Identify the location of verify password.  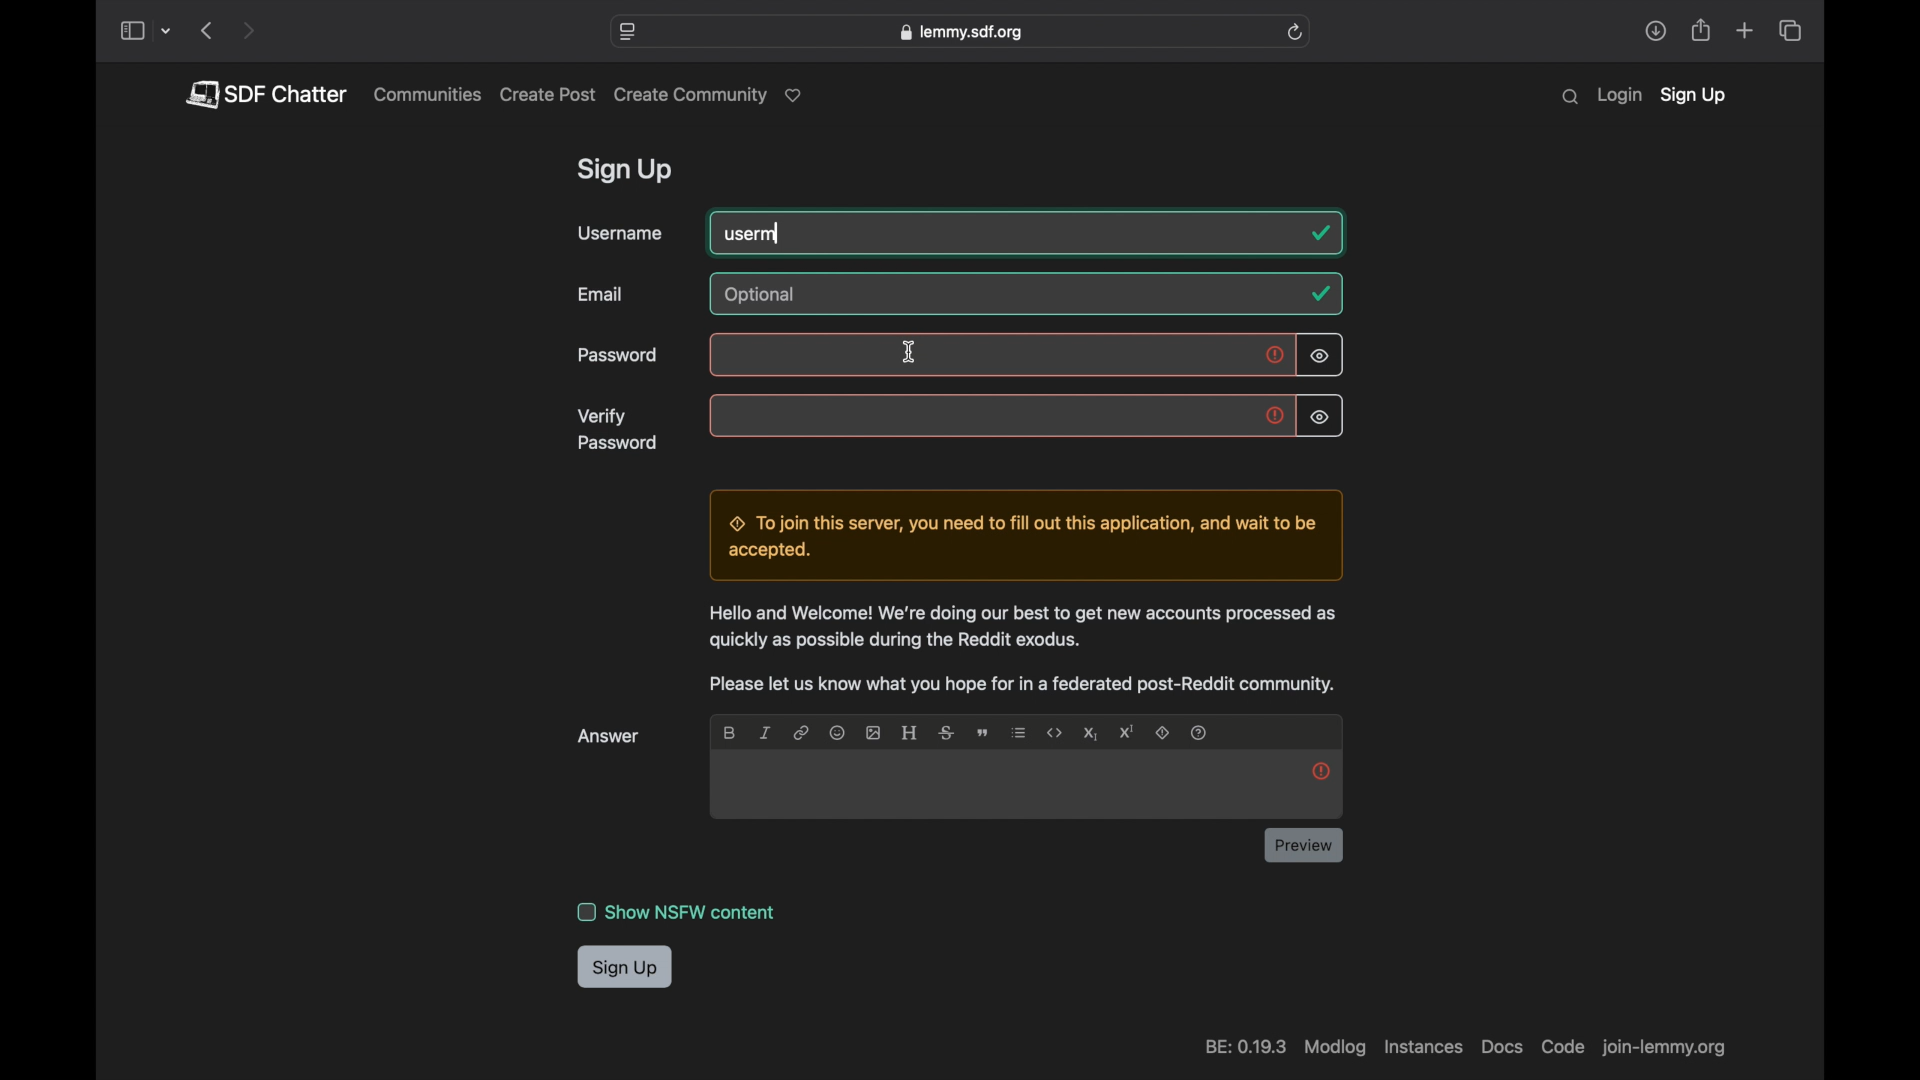
(619, 429).